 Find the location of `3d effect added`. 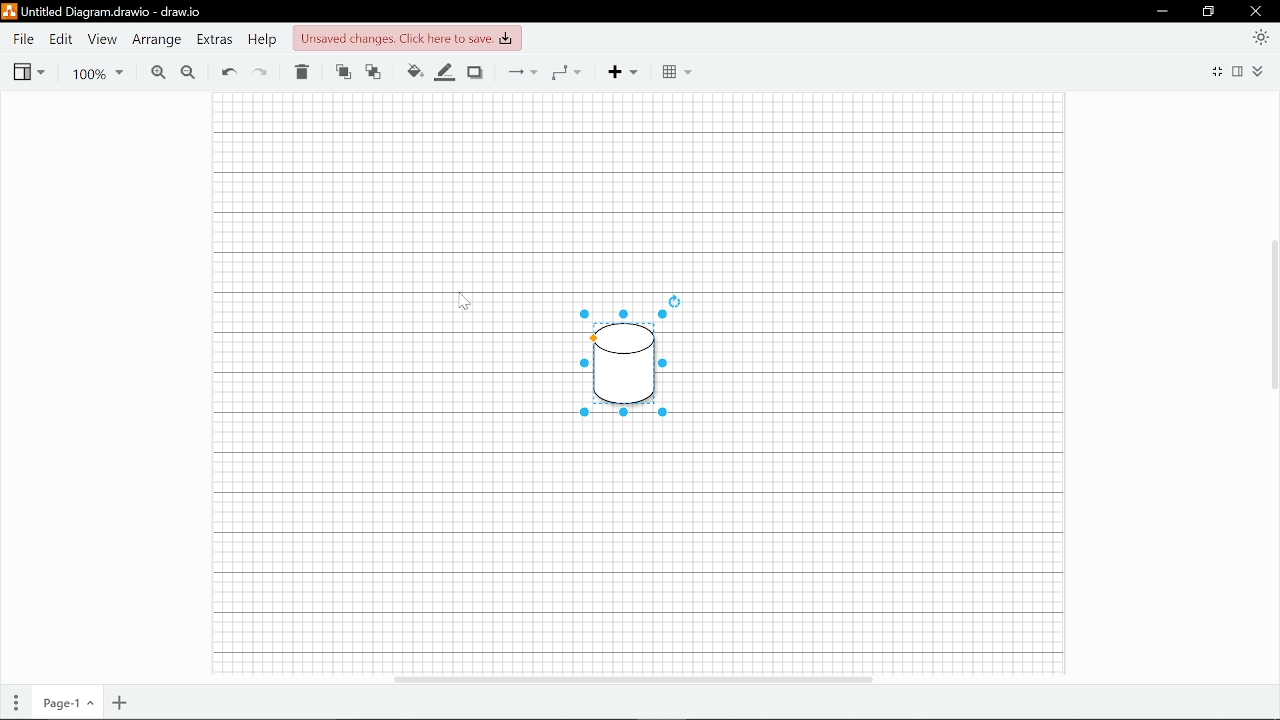

3d effect added is located at coordinates (623, 356).